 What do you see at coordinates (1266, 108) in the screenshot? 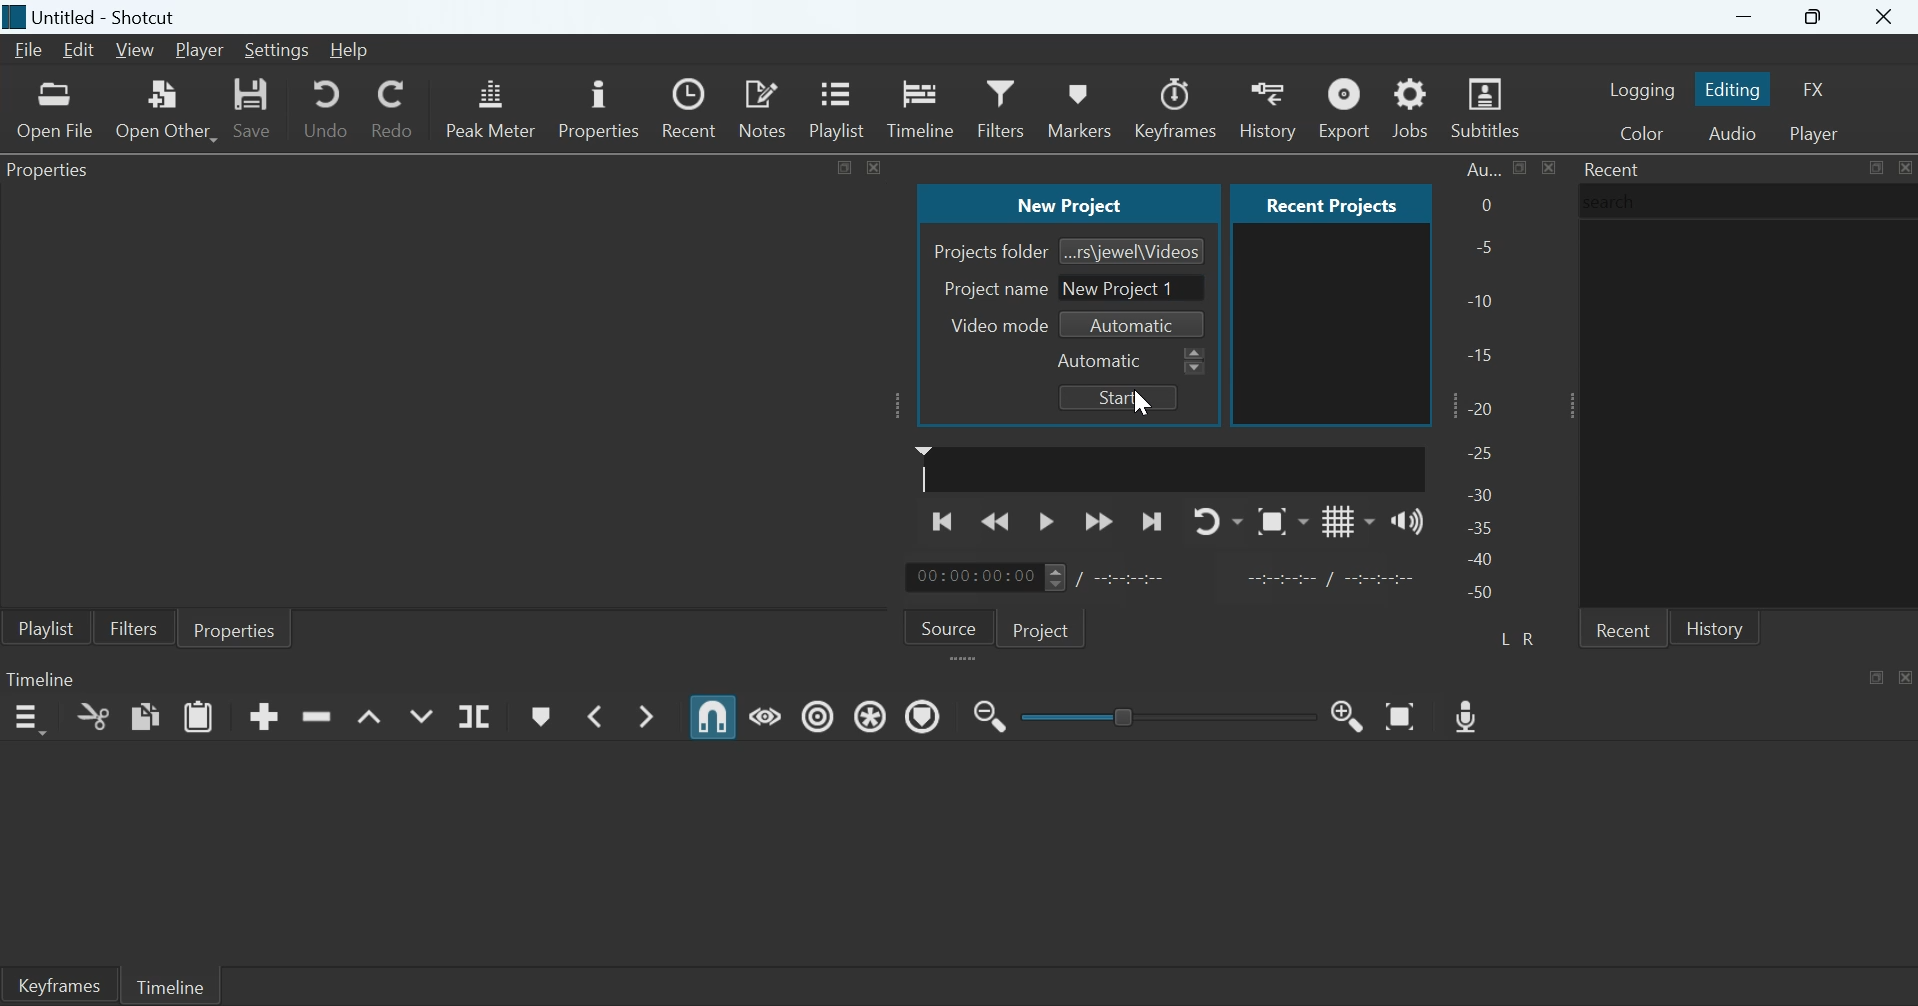
I see `History` at bounding box center [1266, 108].